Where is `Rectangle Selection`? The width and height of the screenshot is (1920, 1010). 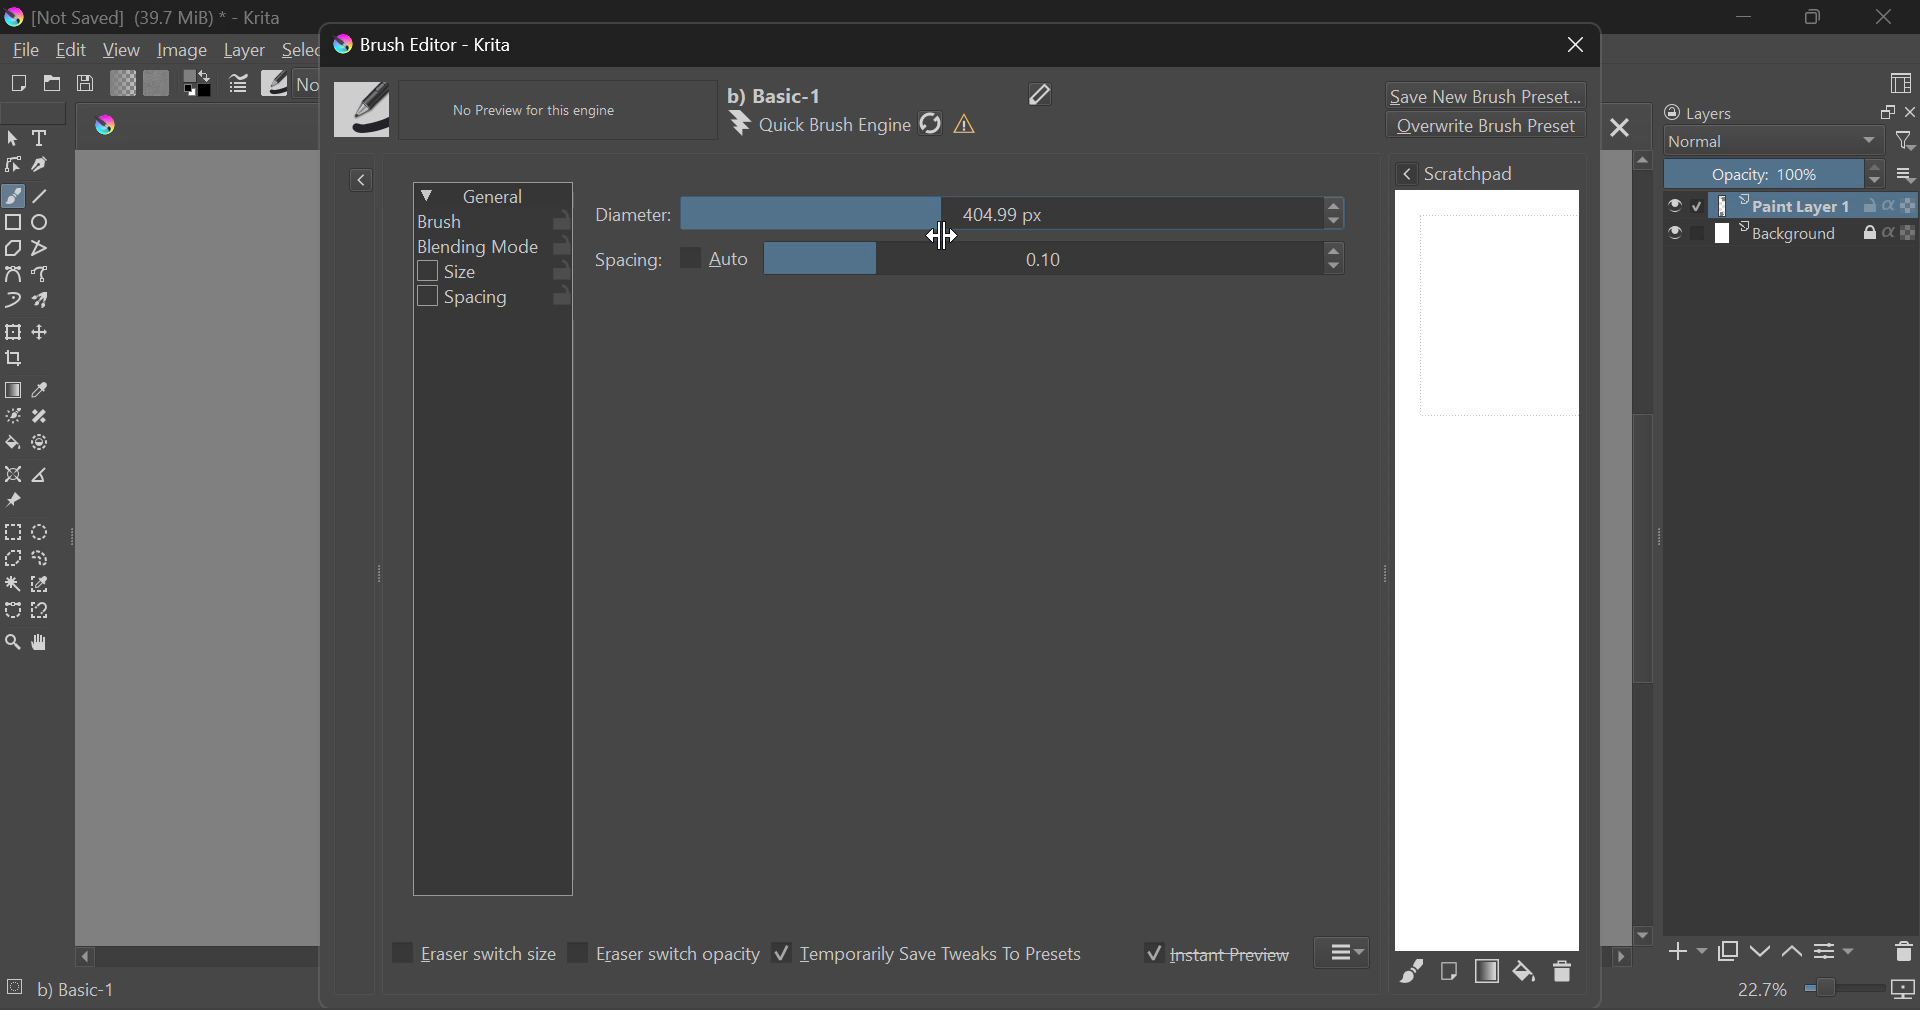 Rectangle Selection is located at coordinates (13, 531).